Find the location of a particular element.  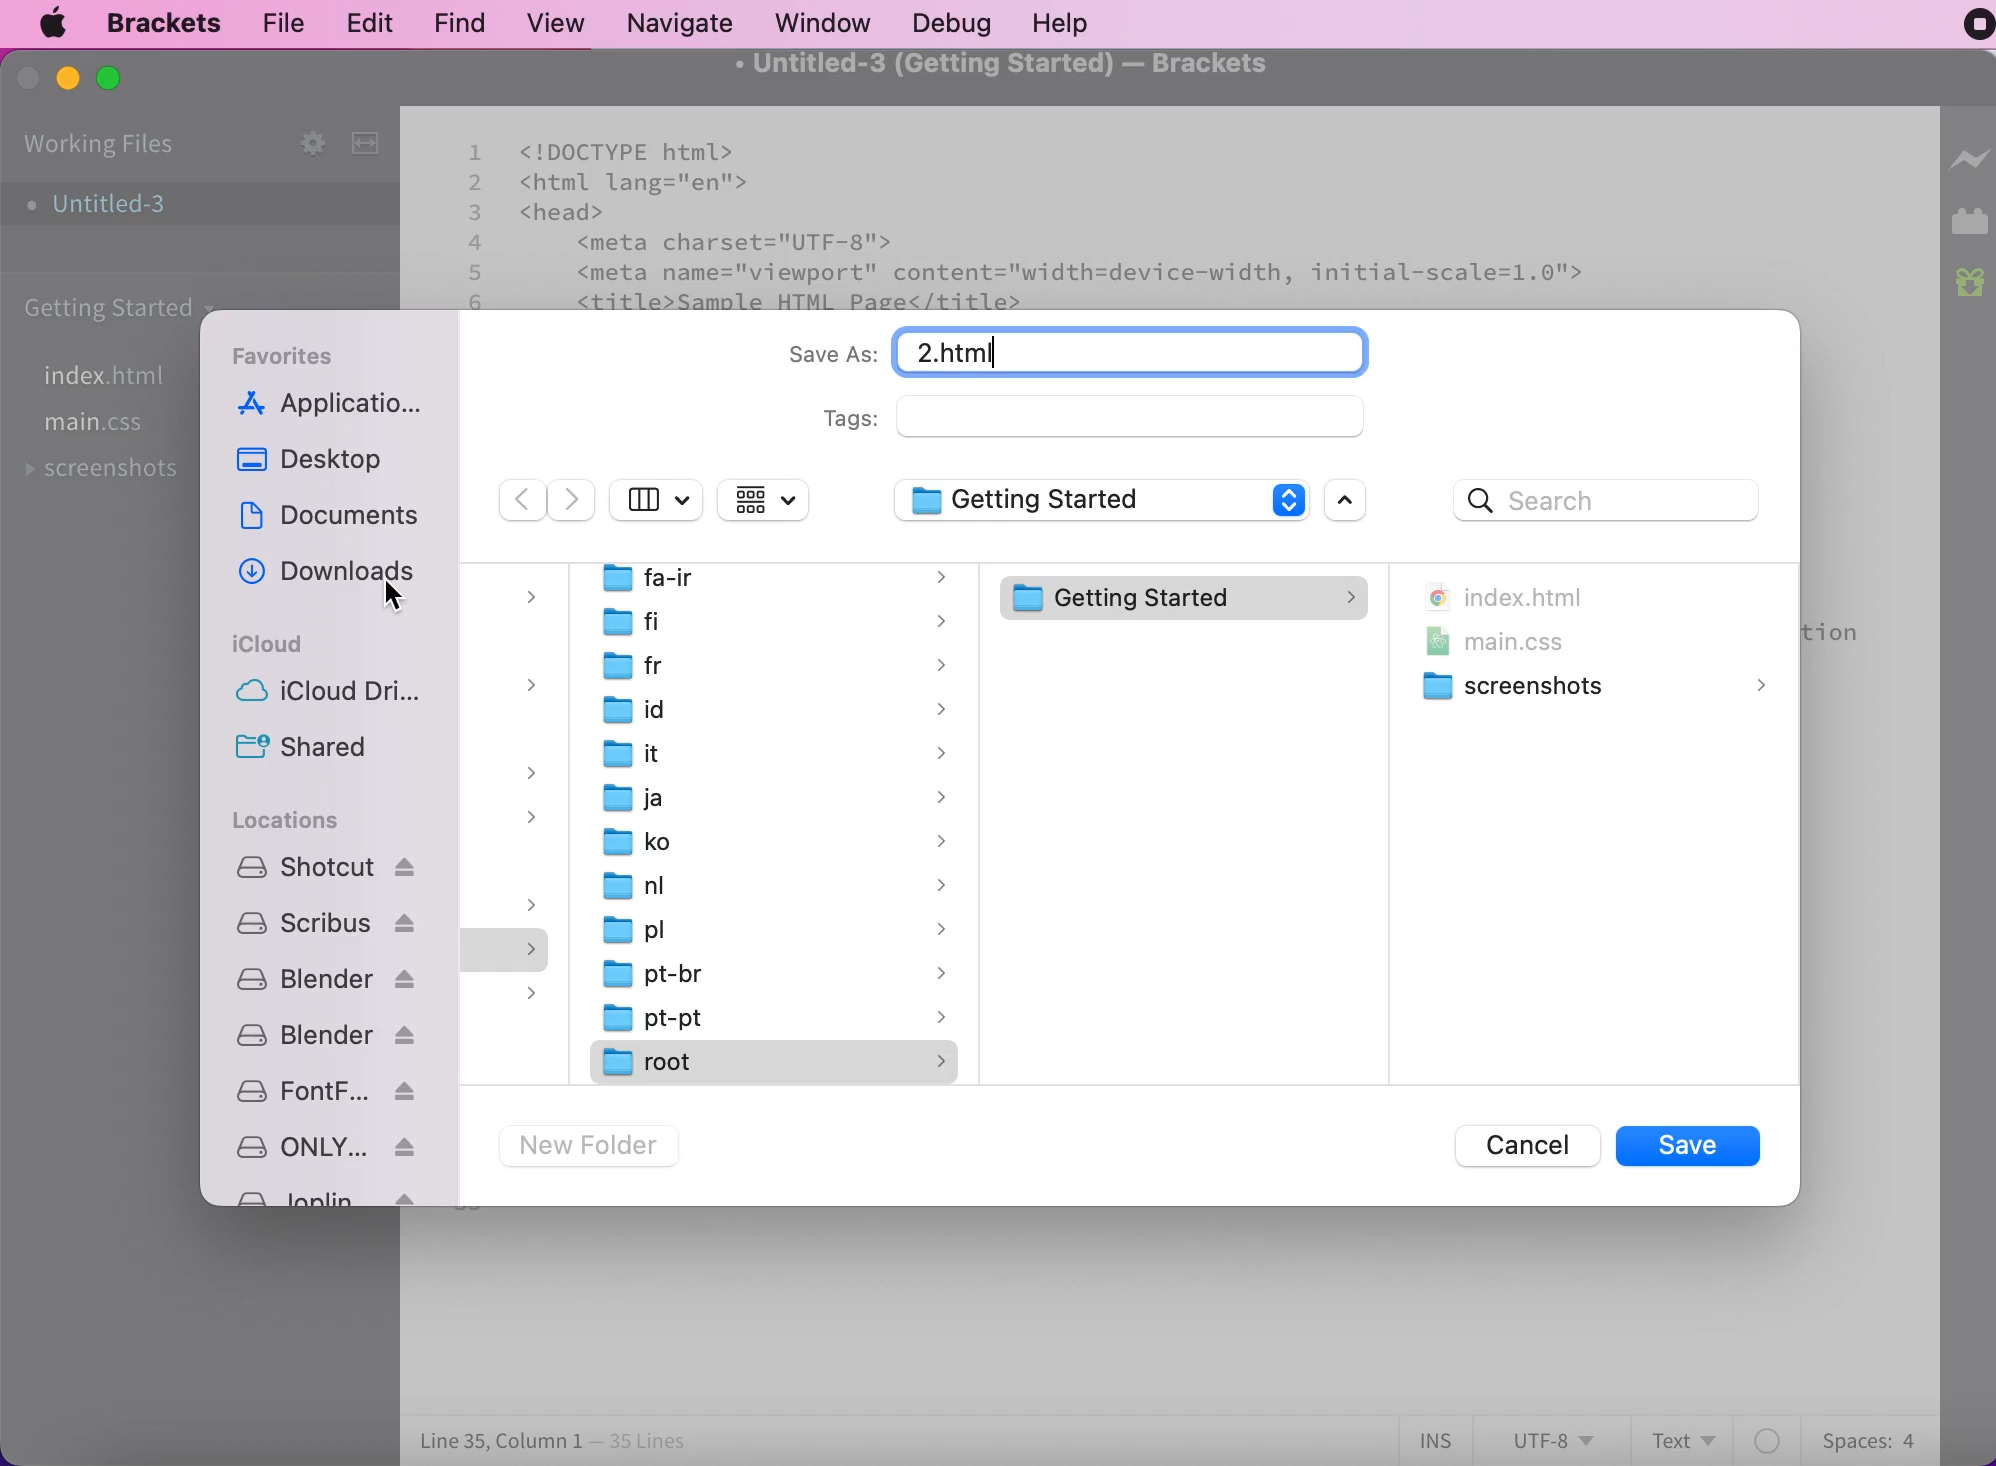

screenshots is located at coordinates (1596, 685).